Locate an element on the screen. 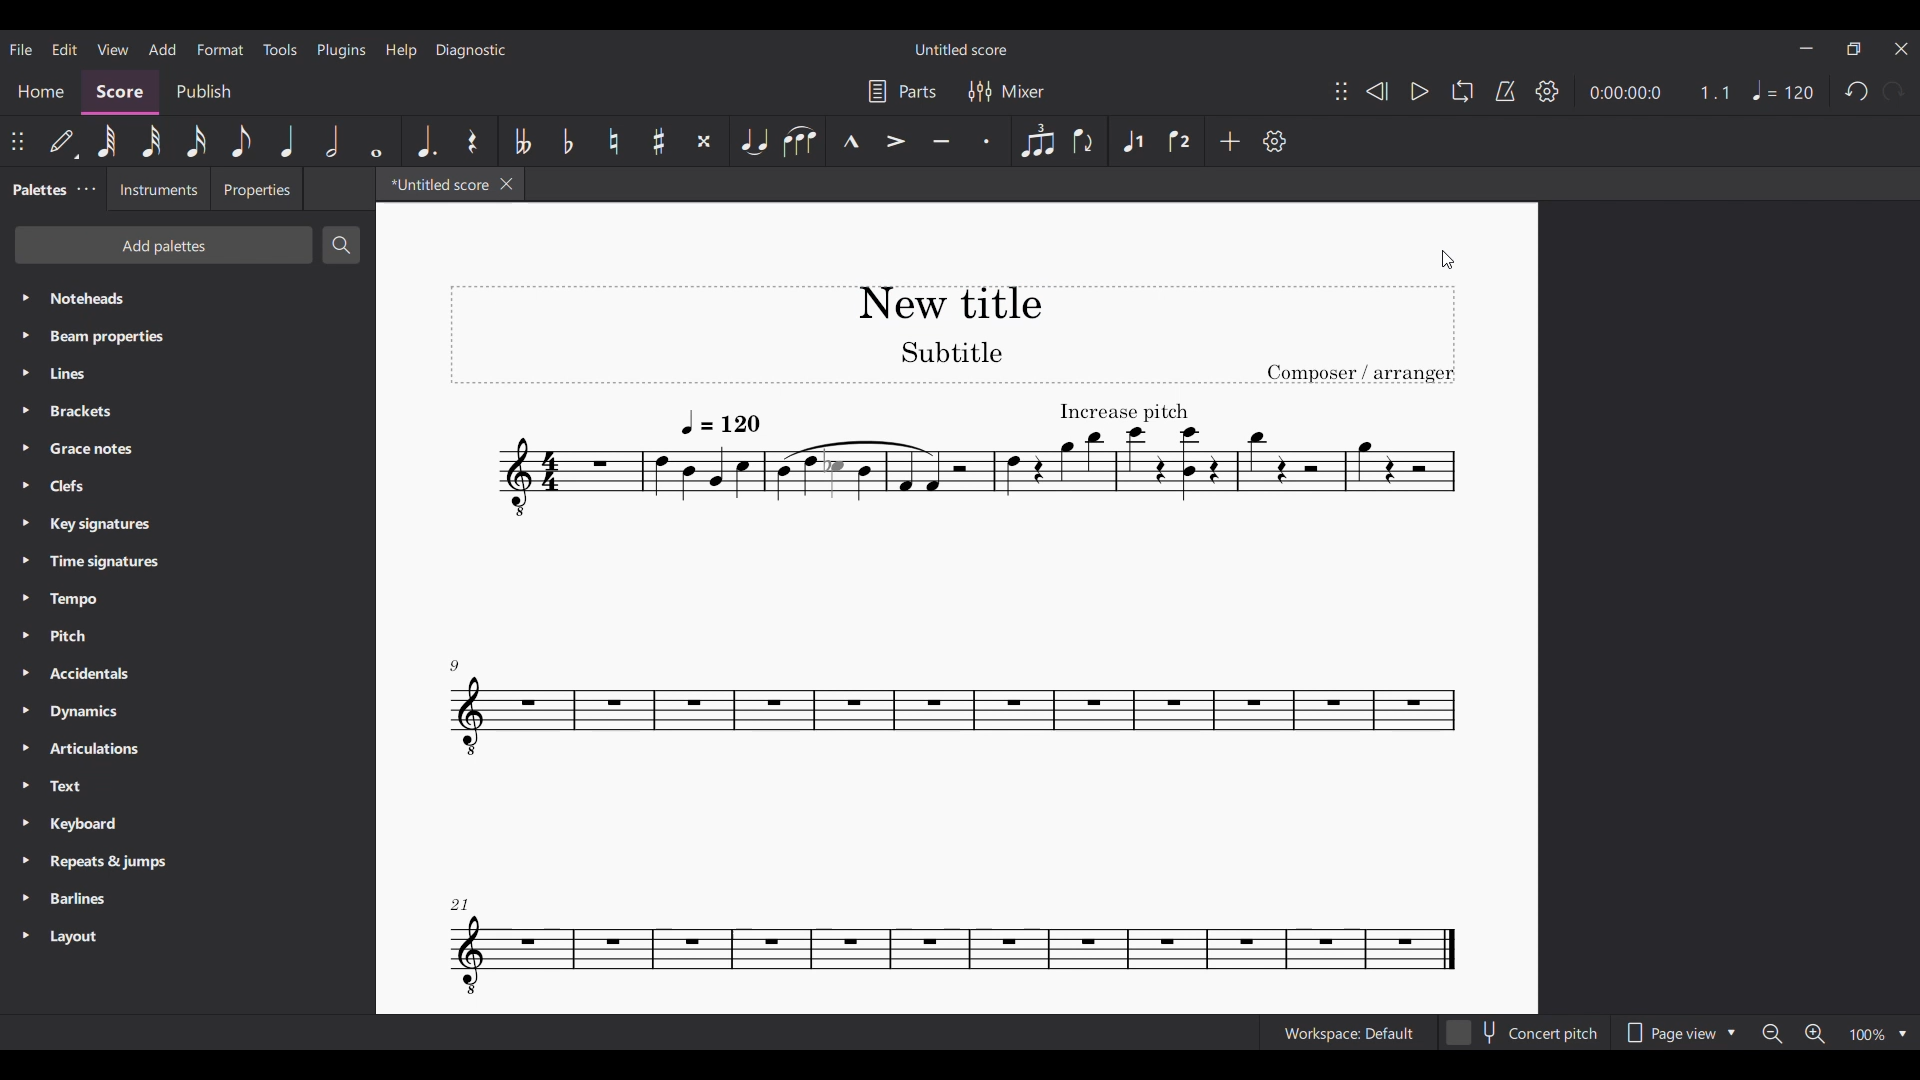 The image size is (1920, 1080). Toggle double flat is located at coordinates (520, 140).